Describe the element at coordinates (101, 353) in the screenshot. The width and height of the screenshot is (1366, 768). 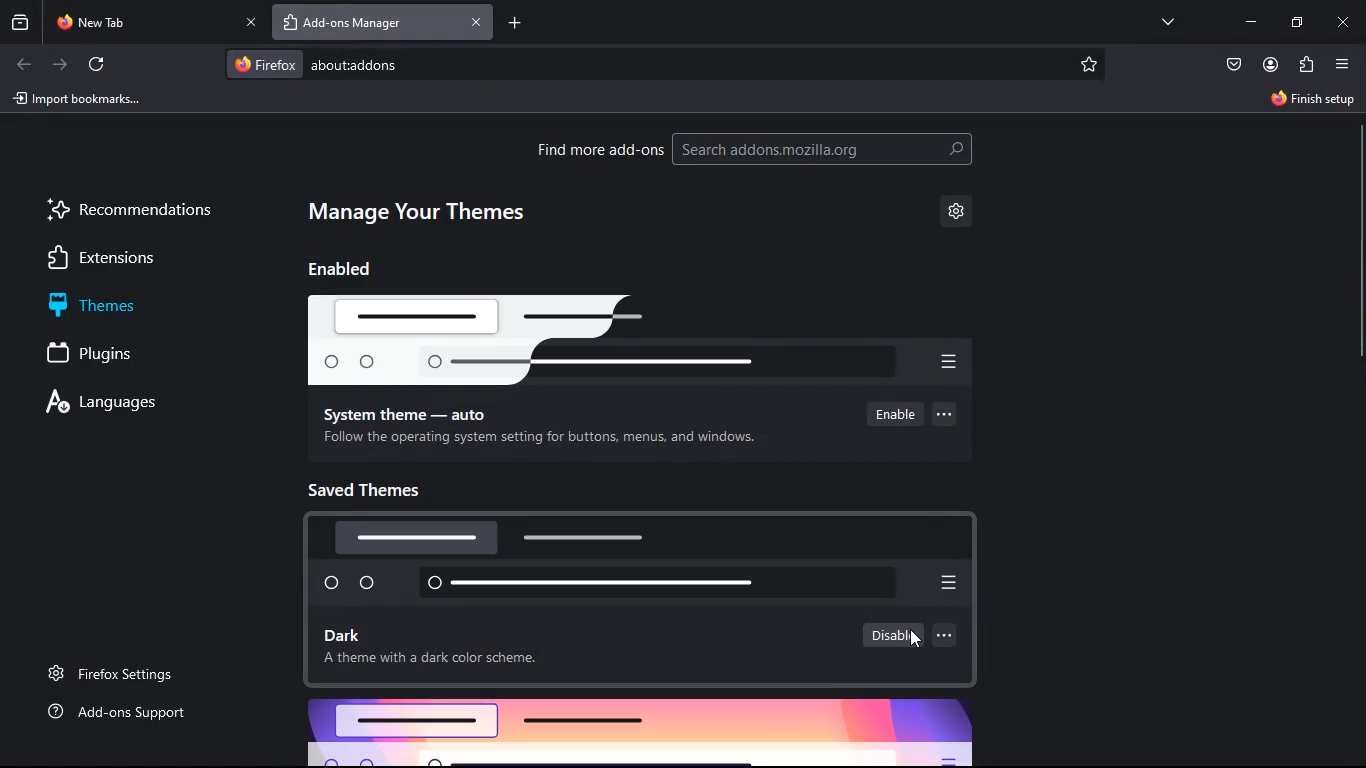
I see `plugins` at that location.